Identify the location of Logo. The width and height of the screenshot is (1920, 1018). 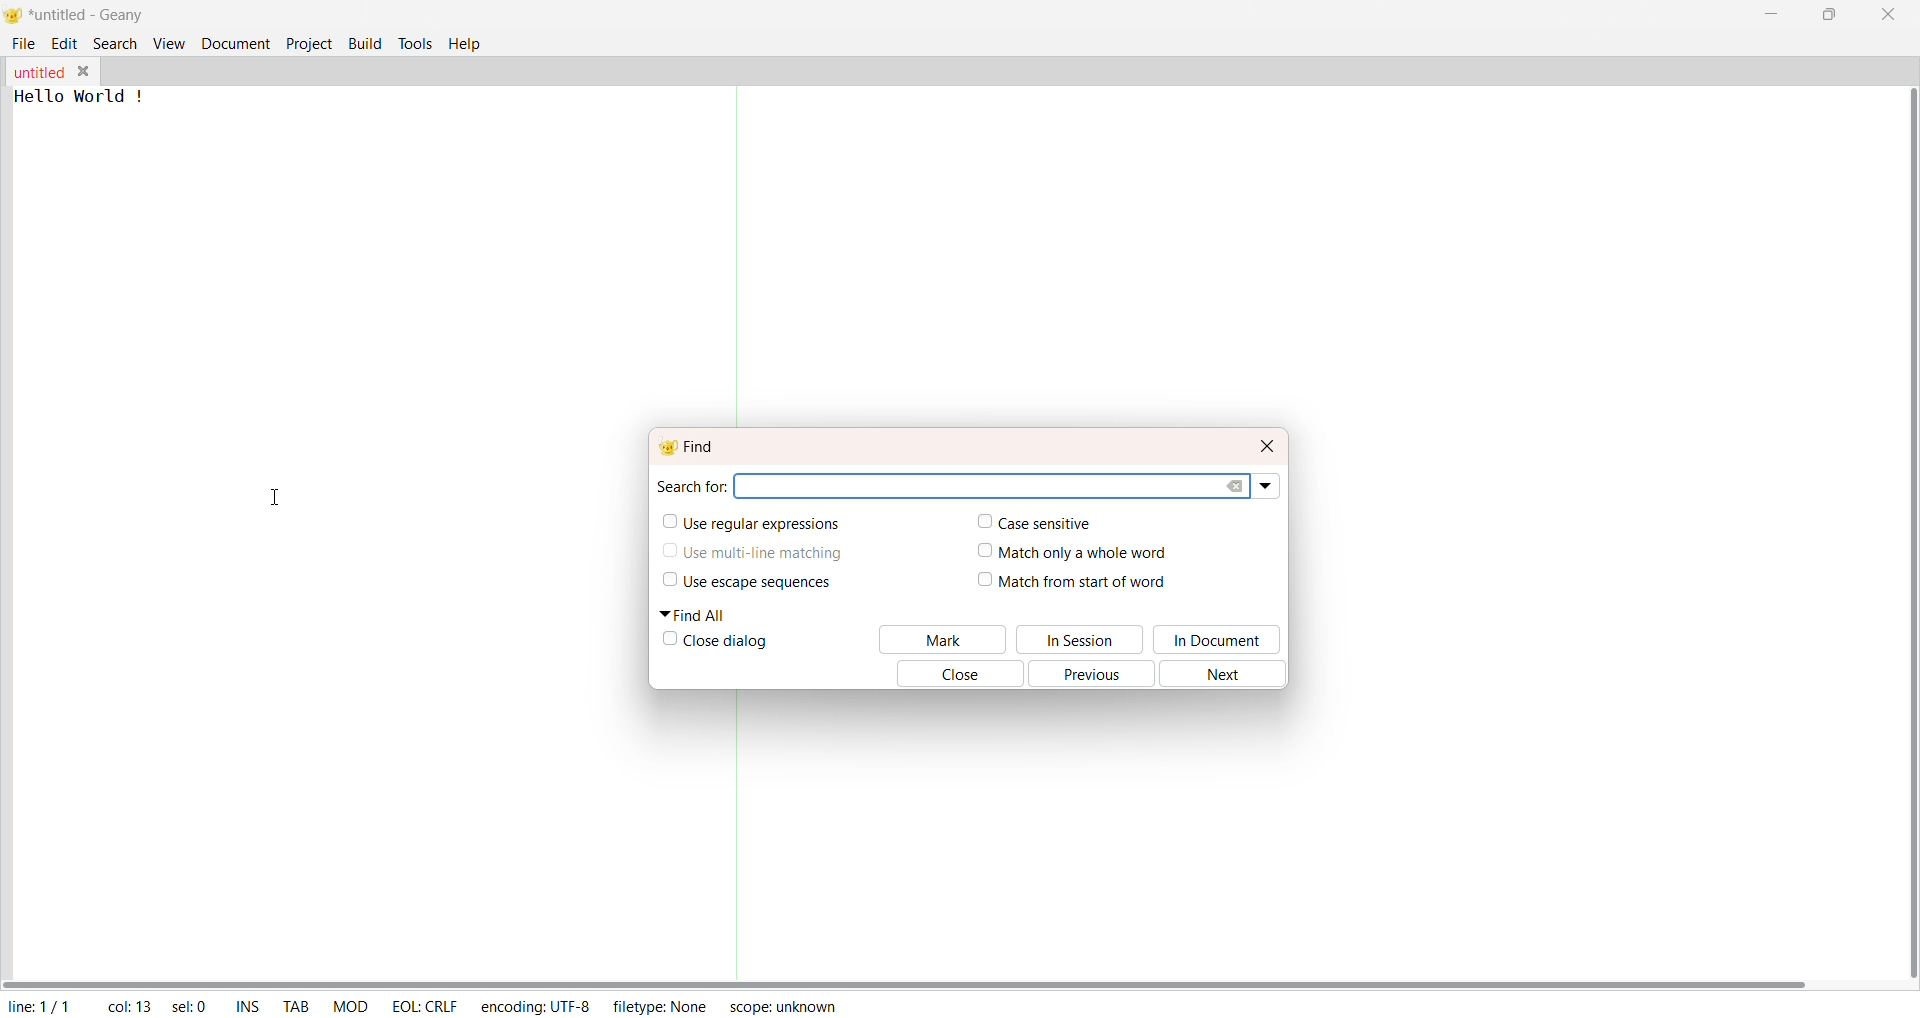
(16, 16).